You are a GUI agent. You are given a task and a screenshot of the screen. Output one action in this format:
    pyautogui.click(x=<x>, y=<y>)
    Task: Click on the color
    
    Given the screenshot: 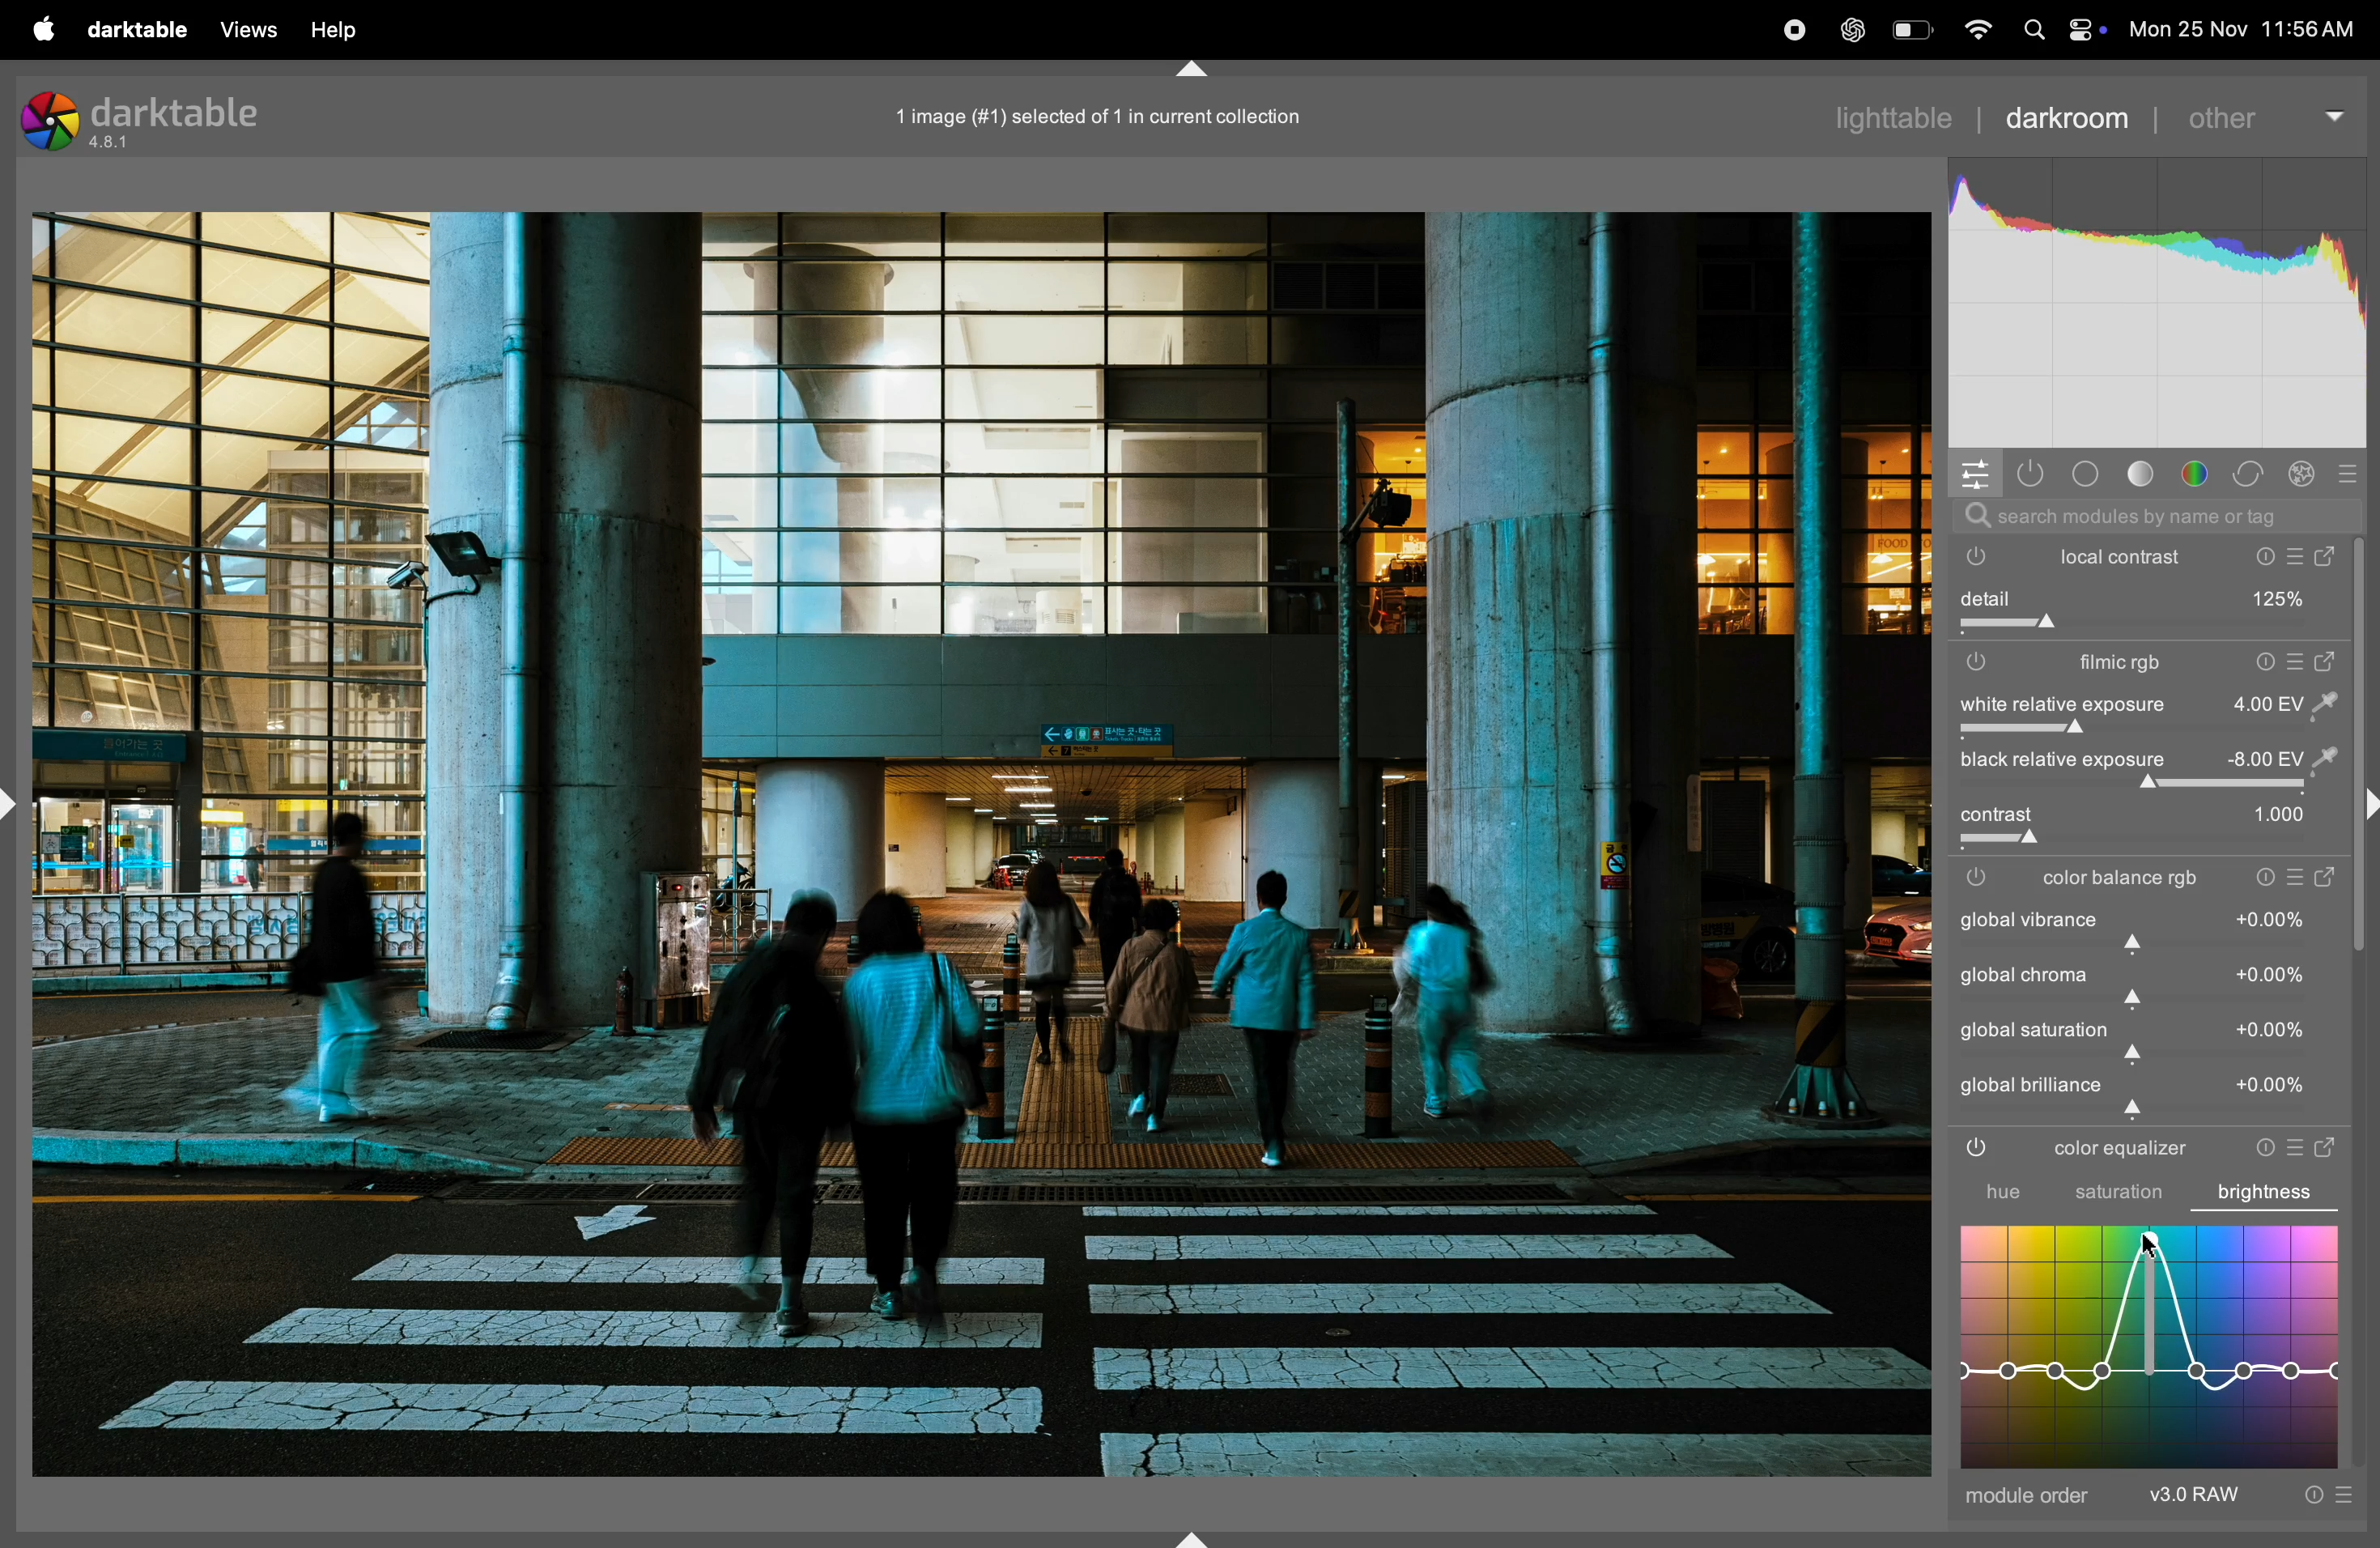 What is the action you would take?
    pyautogui.click(x=2199, y=473)
    